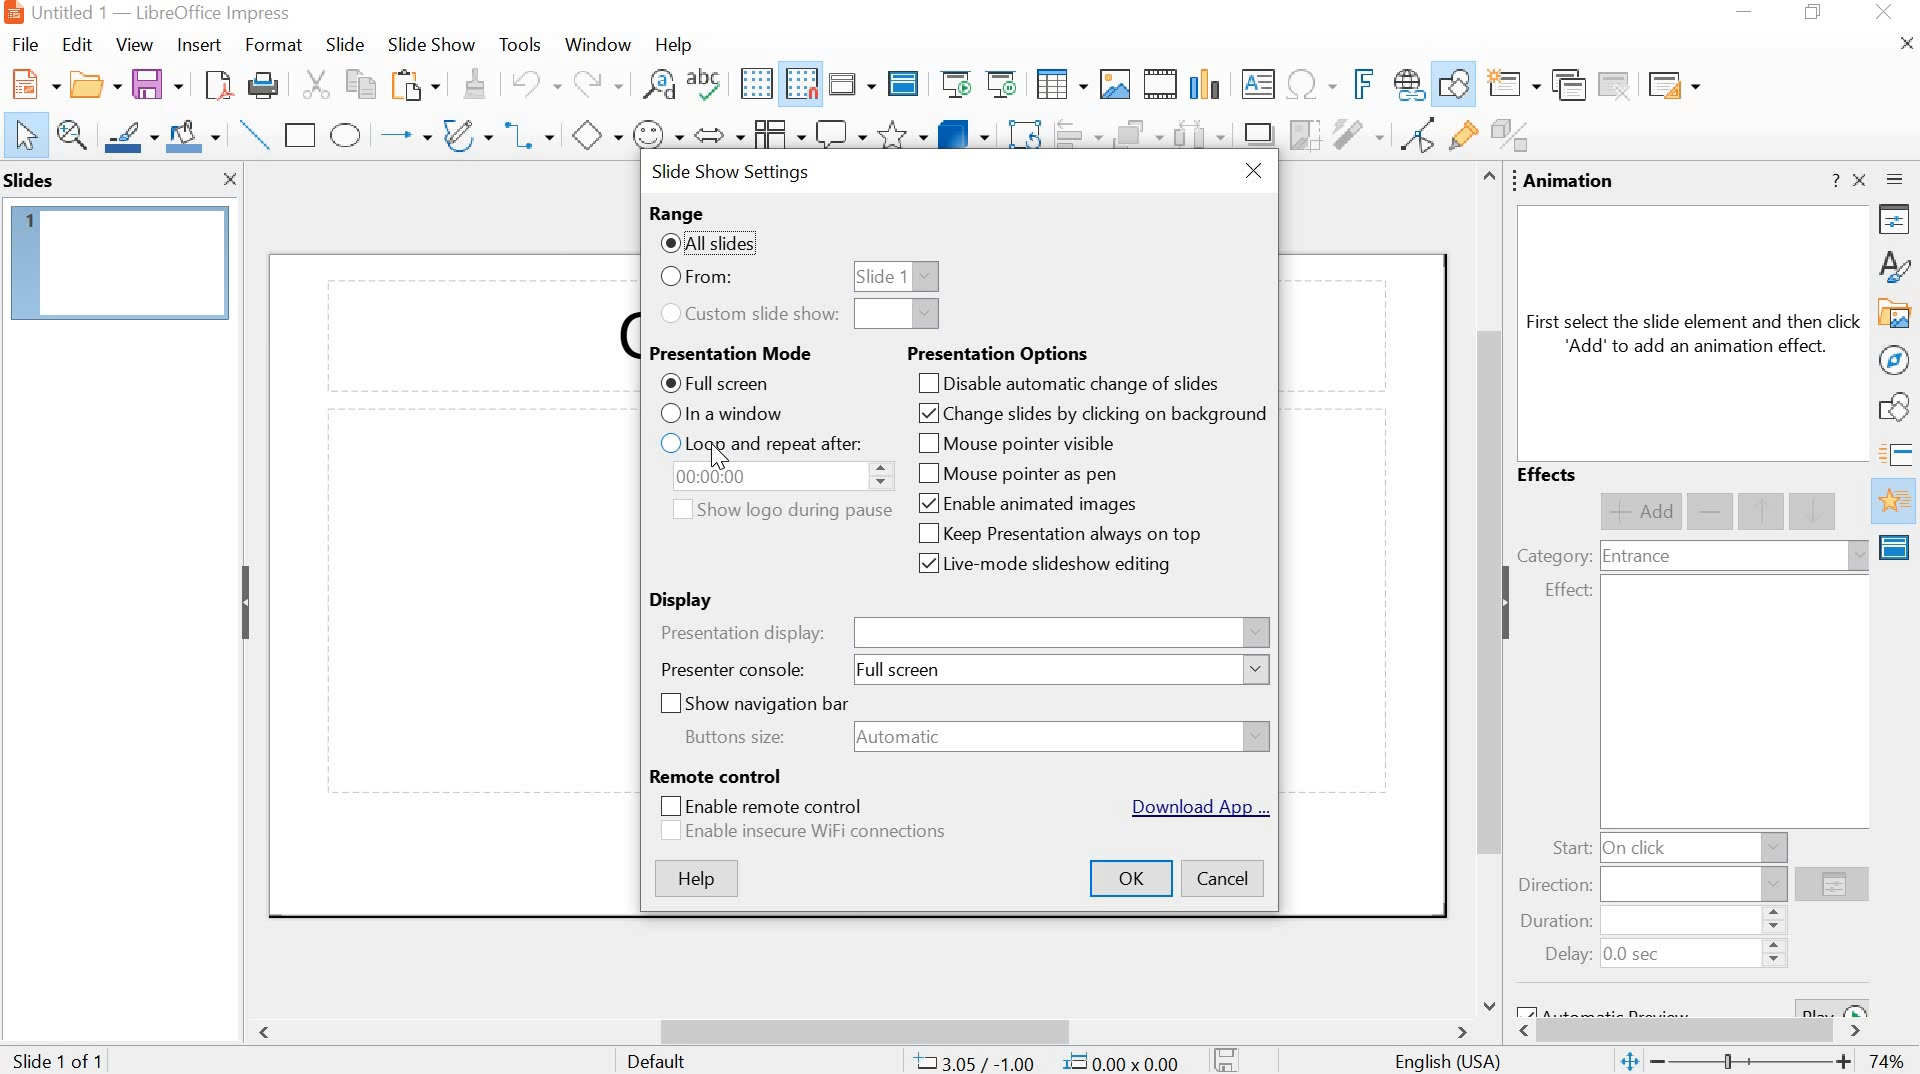 Image resolution: width=1920 pixels, height=1074 pixels. What do you see at coordinates (262, 88) in the screenshot?
I see `print` at bounding box center [262, 88].